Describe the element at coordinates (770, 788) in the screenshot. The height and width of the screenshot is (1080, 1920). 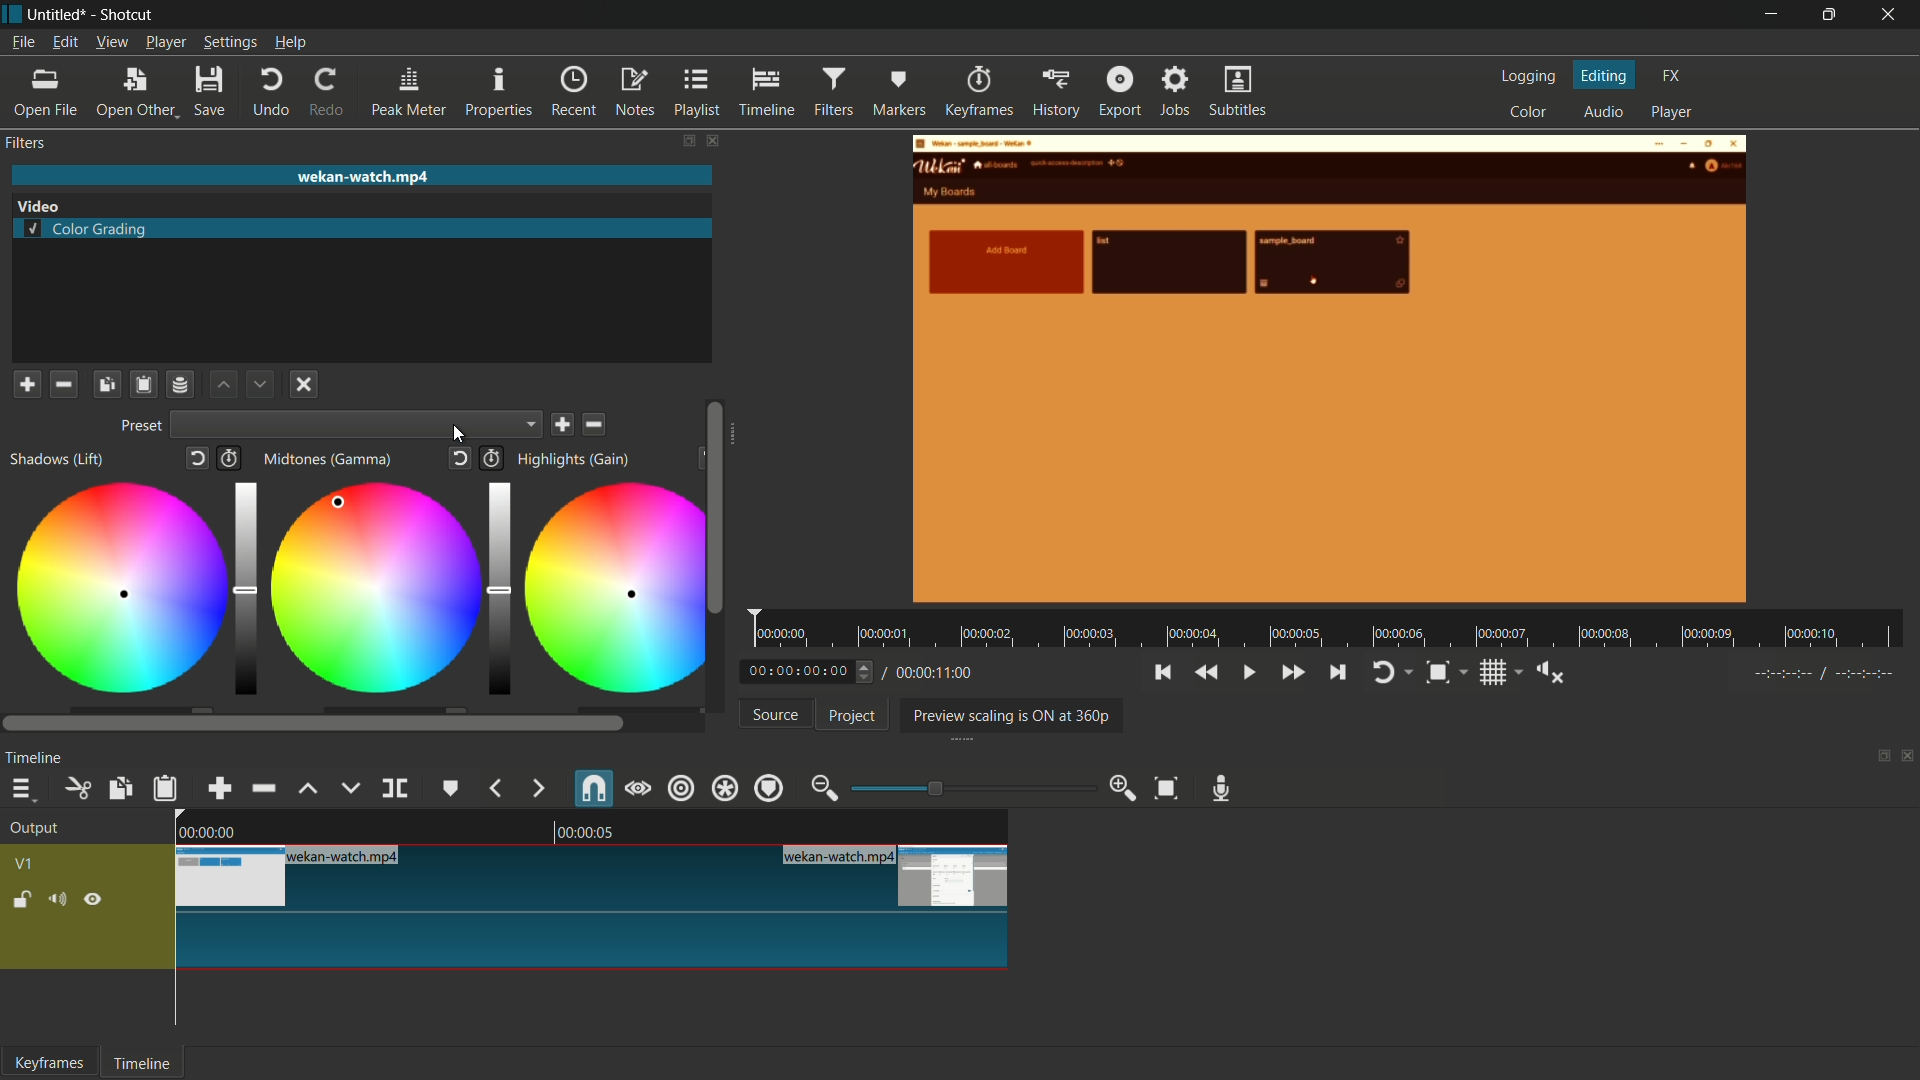
I see `ripple markers` at that location.